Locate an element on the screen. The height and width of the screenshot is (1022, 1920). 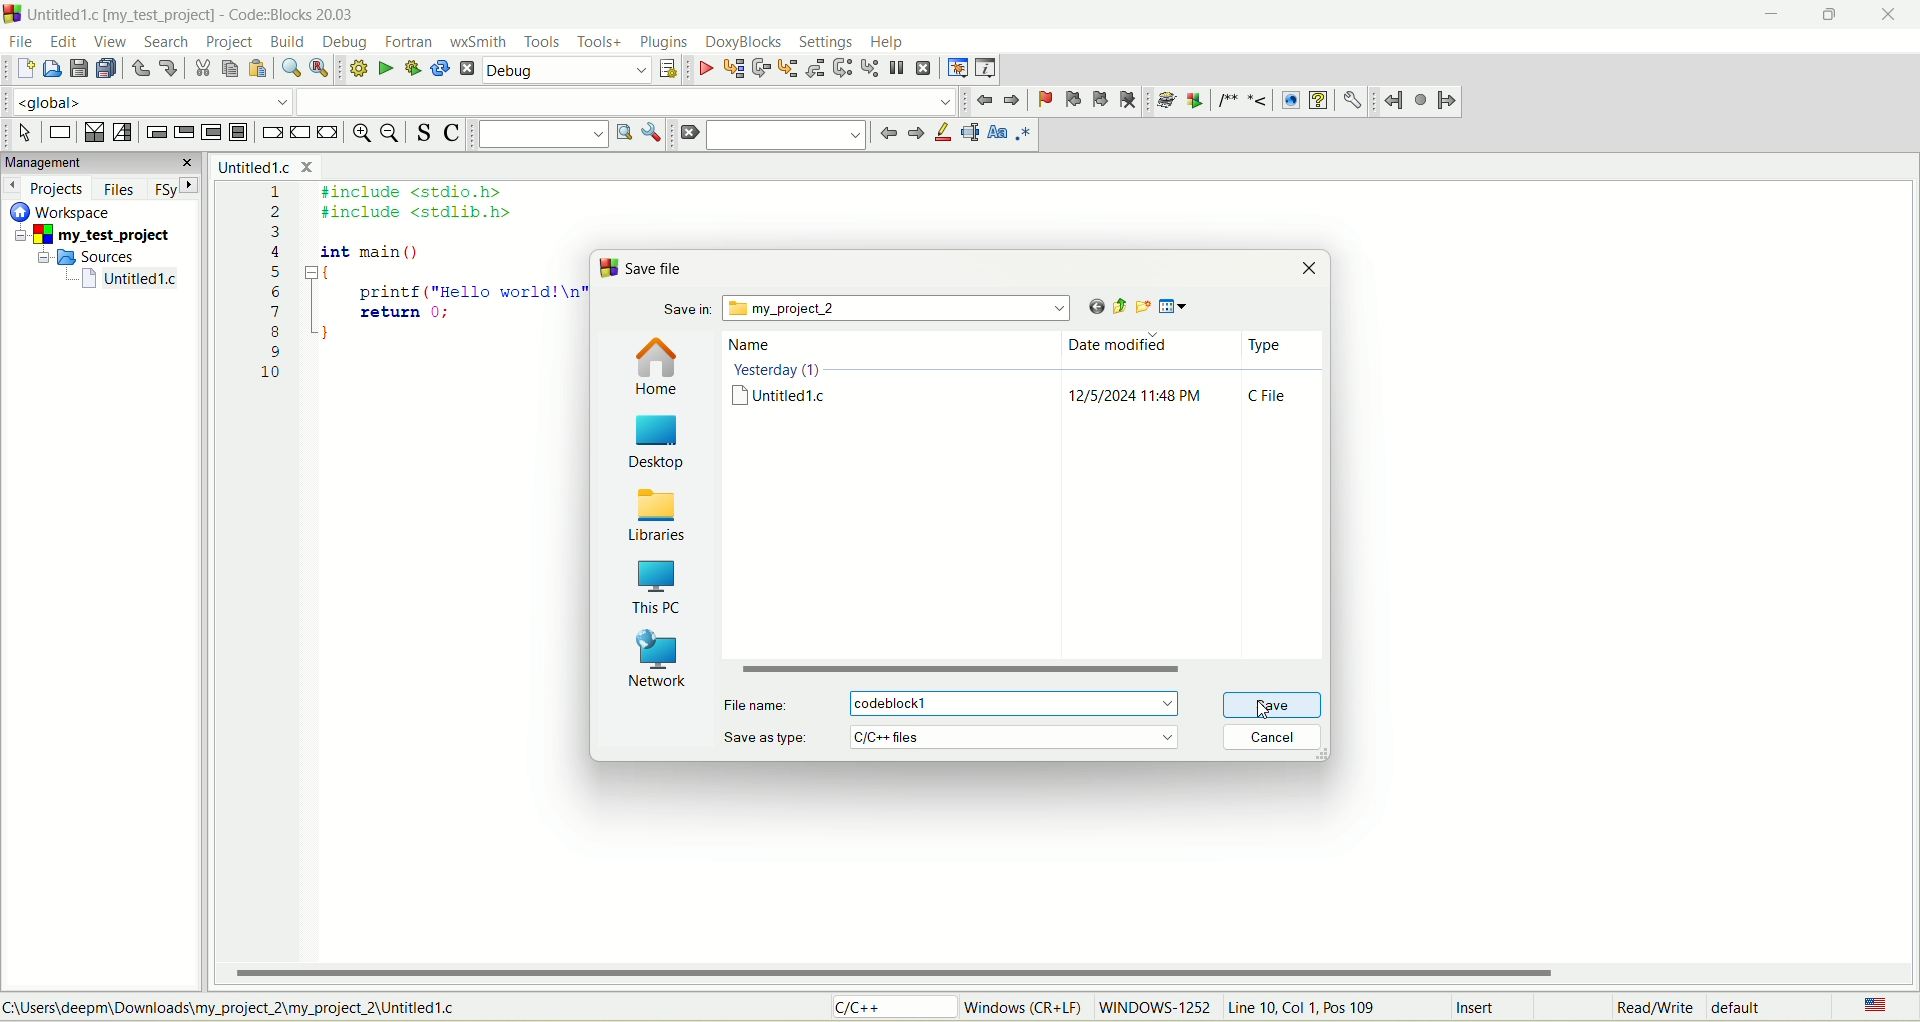
save is located at coordinates (1267, 705).